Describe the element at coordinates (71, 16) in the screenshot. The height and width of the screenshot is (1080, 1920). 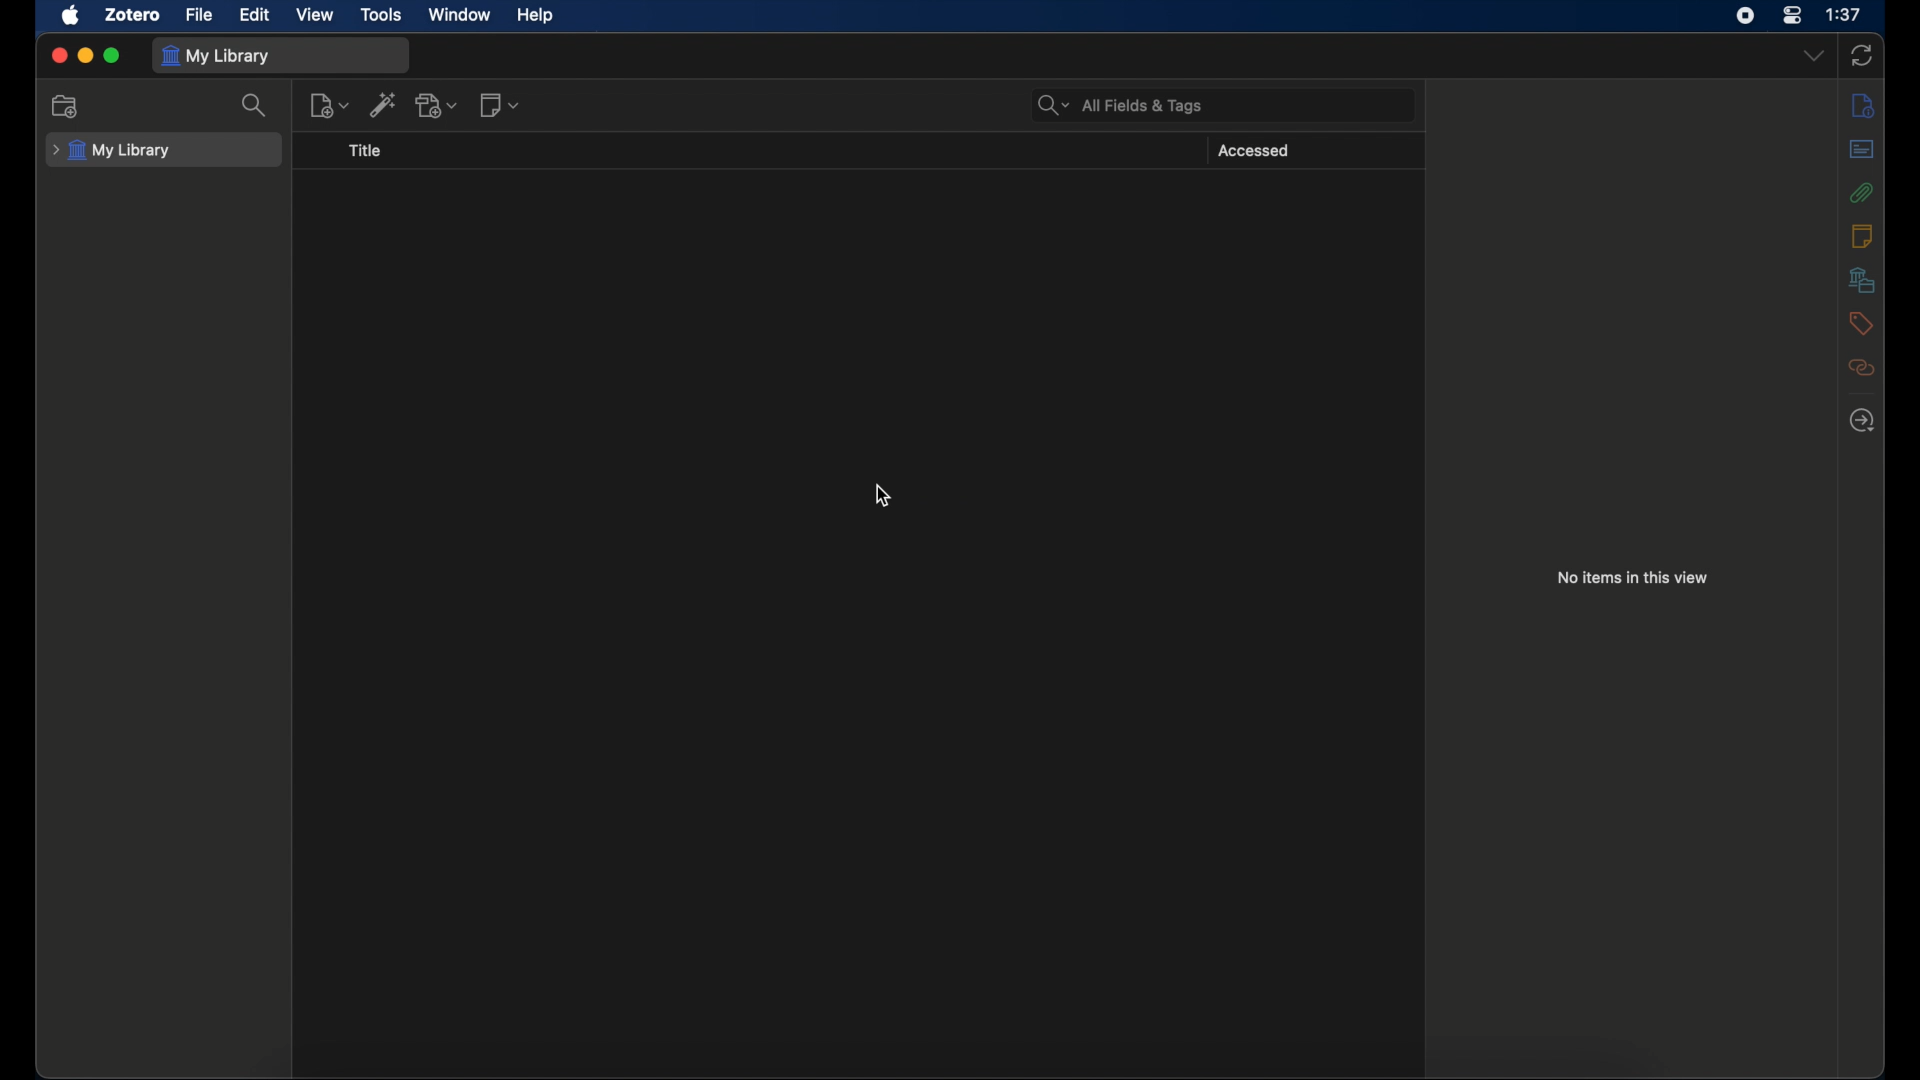
I see `apple icon` at that location.